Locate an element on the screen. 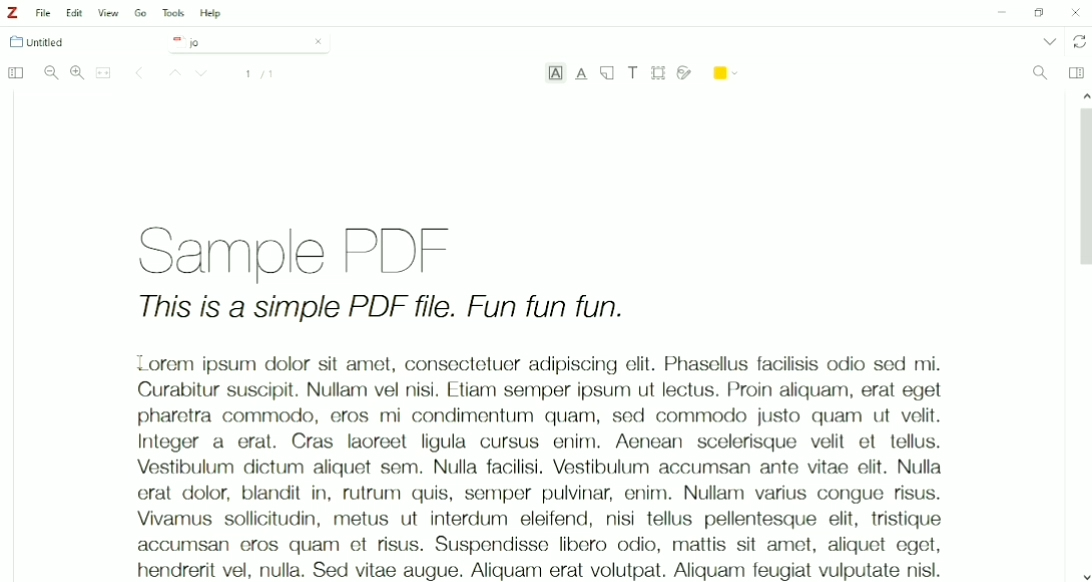 This screenshot has height=582, width=1092. Highlight color is located at coordinates (727, 71).